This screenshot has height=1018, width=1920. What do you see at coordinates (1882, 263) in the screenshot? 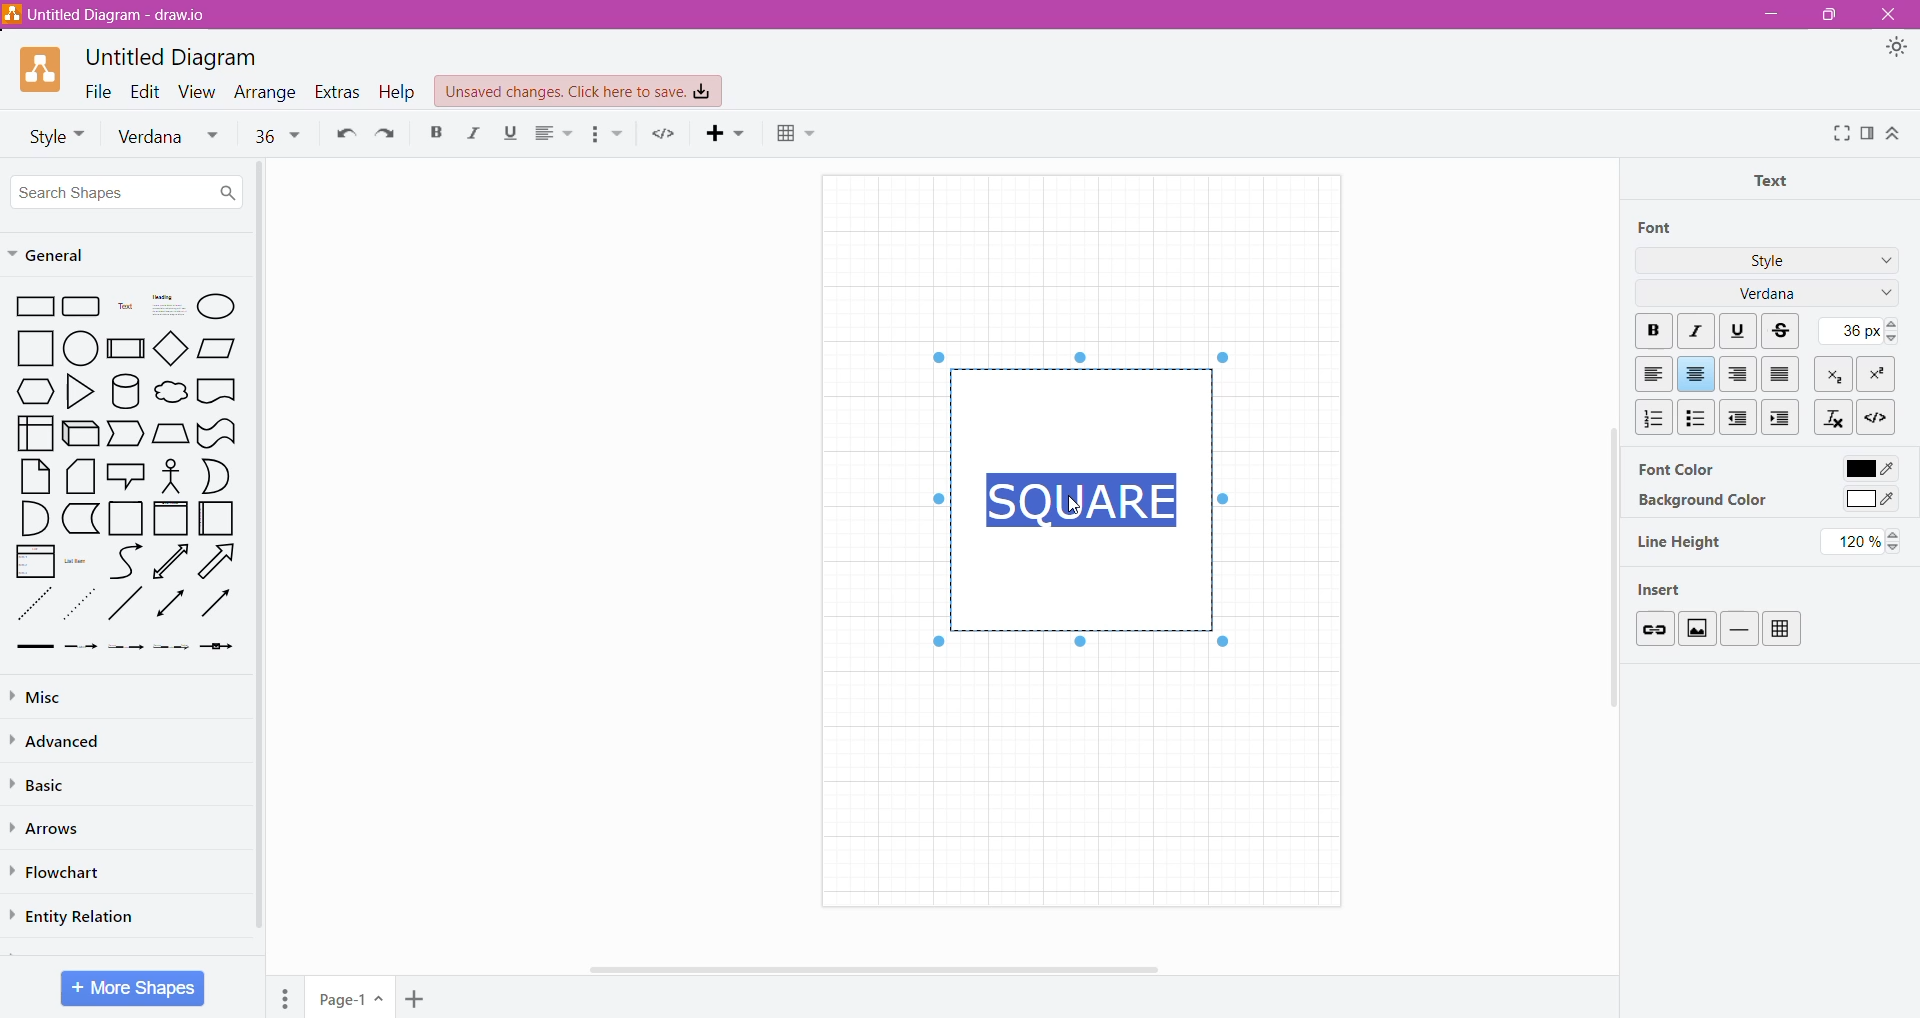
I see `More Styles` at bounding box center [1882, 263].